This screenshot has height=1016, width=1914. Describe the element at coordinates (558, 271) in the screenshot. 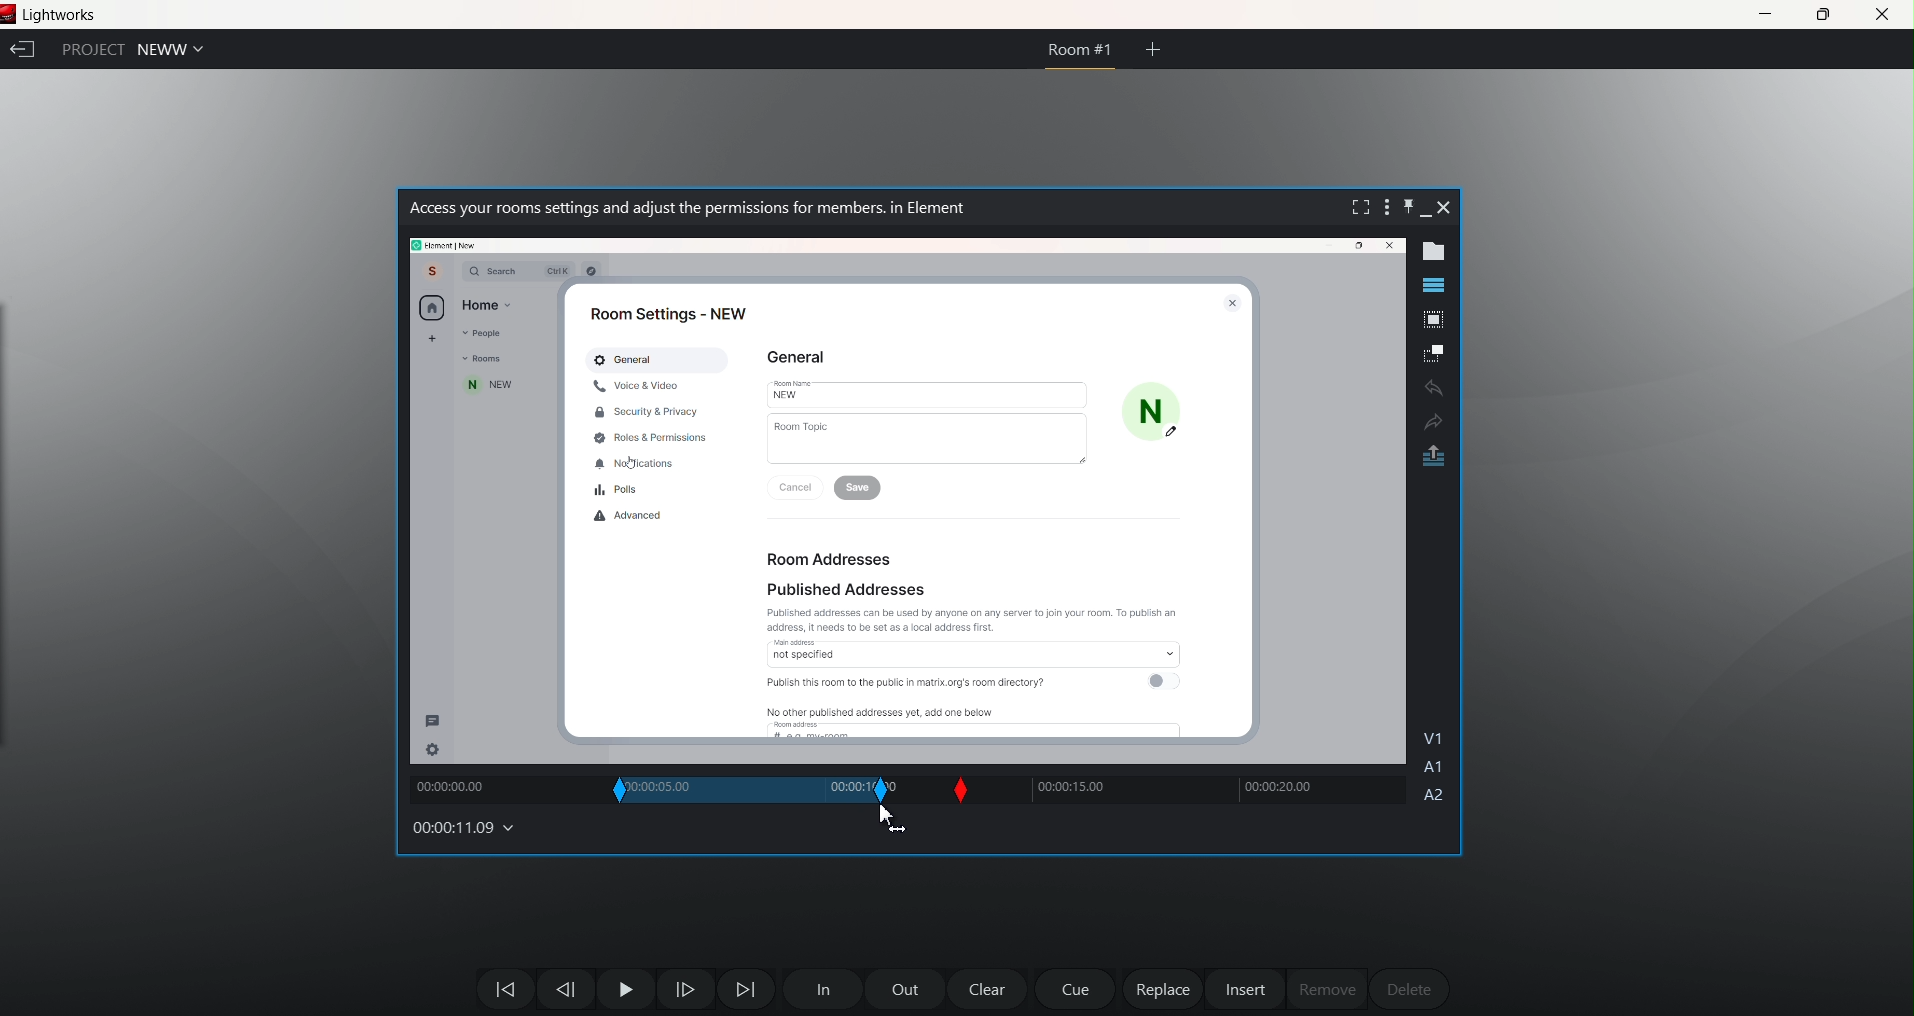

I see `ctrl k` at that location.